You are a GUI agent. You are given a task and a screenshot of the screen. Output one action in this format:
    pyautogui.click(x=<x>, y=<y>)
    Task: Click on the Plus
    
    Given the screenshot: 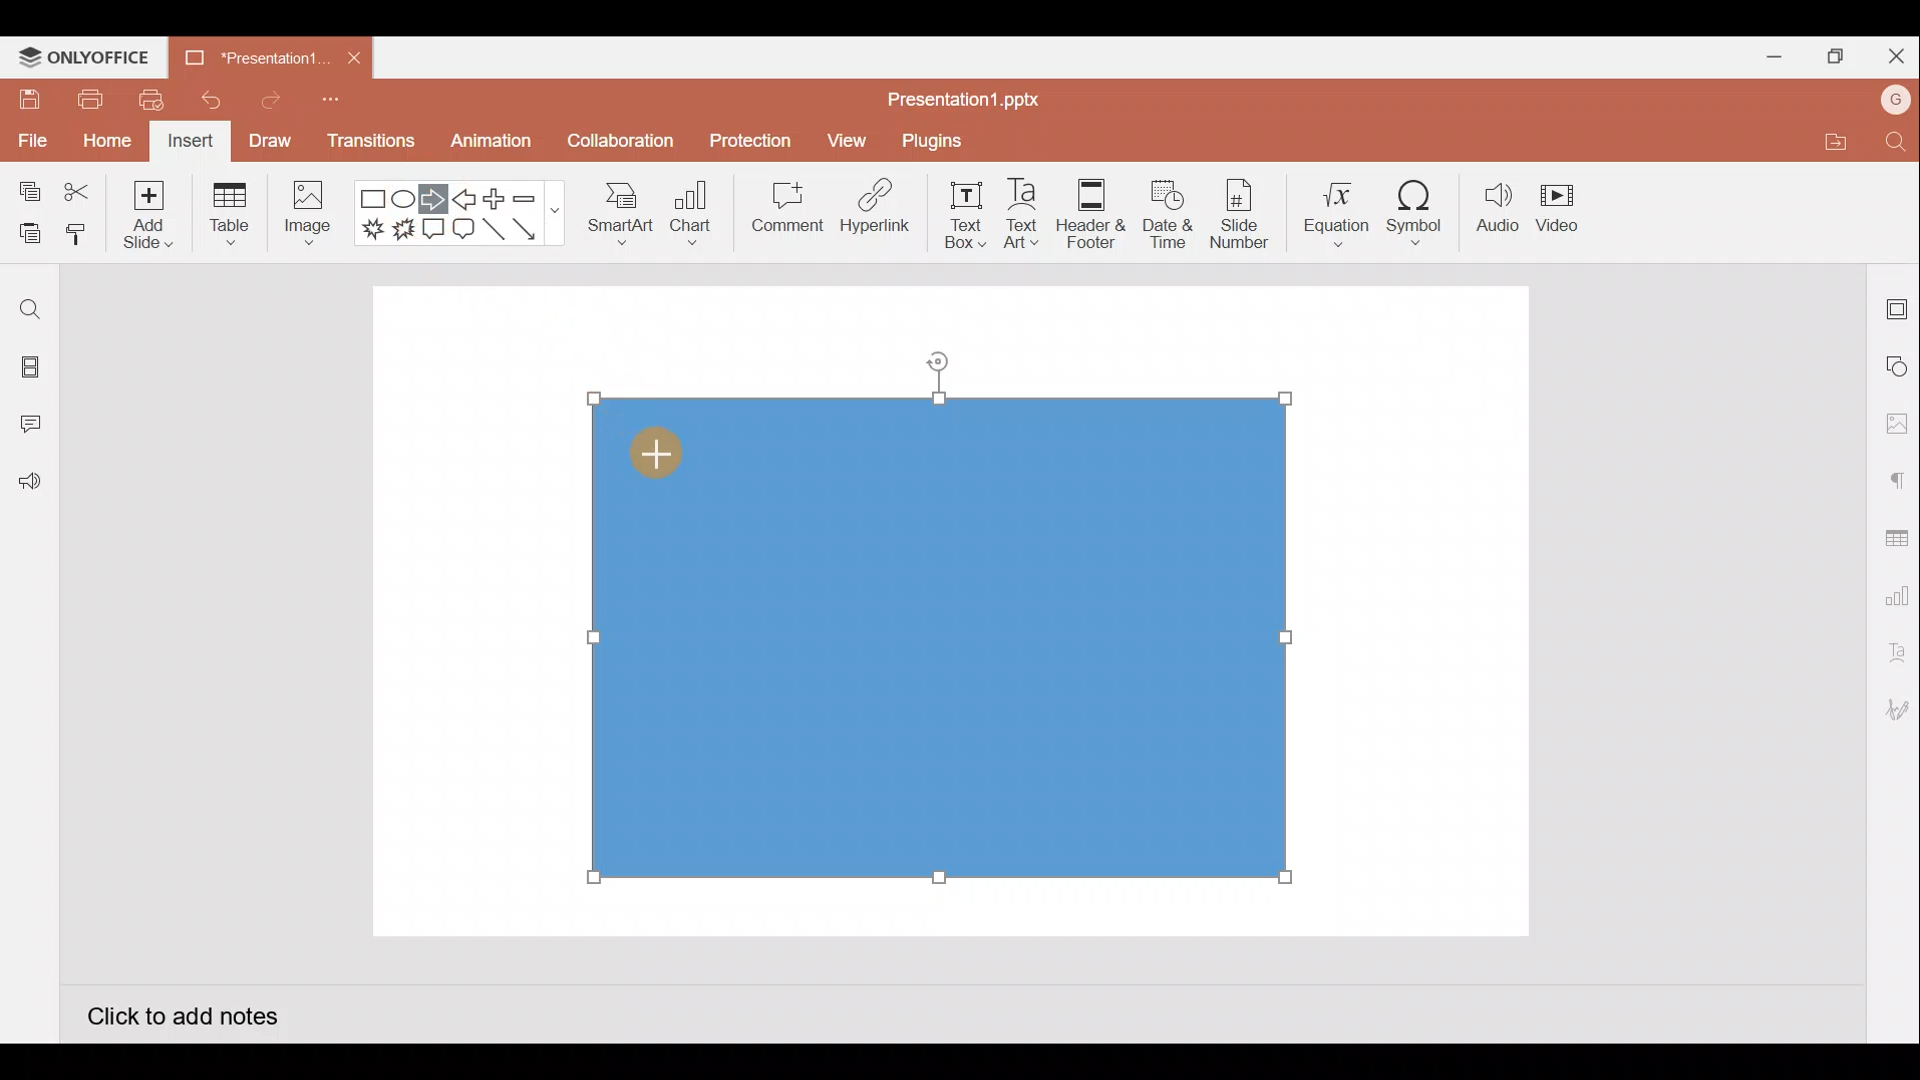 What is the action you would take?
    pyautogui.click(x=499, y=199)
    